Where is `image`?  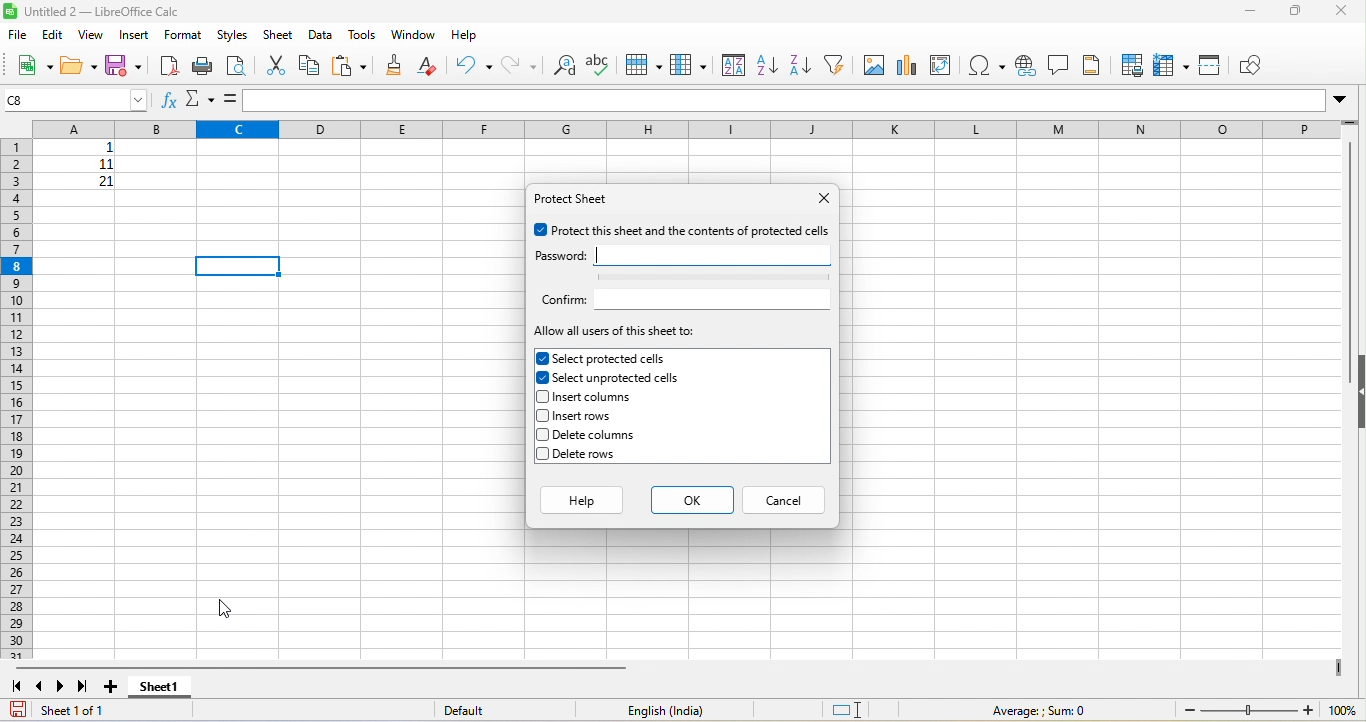
image is located at coordinates (873, 65).